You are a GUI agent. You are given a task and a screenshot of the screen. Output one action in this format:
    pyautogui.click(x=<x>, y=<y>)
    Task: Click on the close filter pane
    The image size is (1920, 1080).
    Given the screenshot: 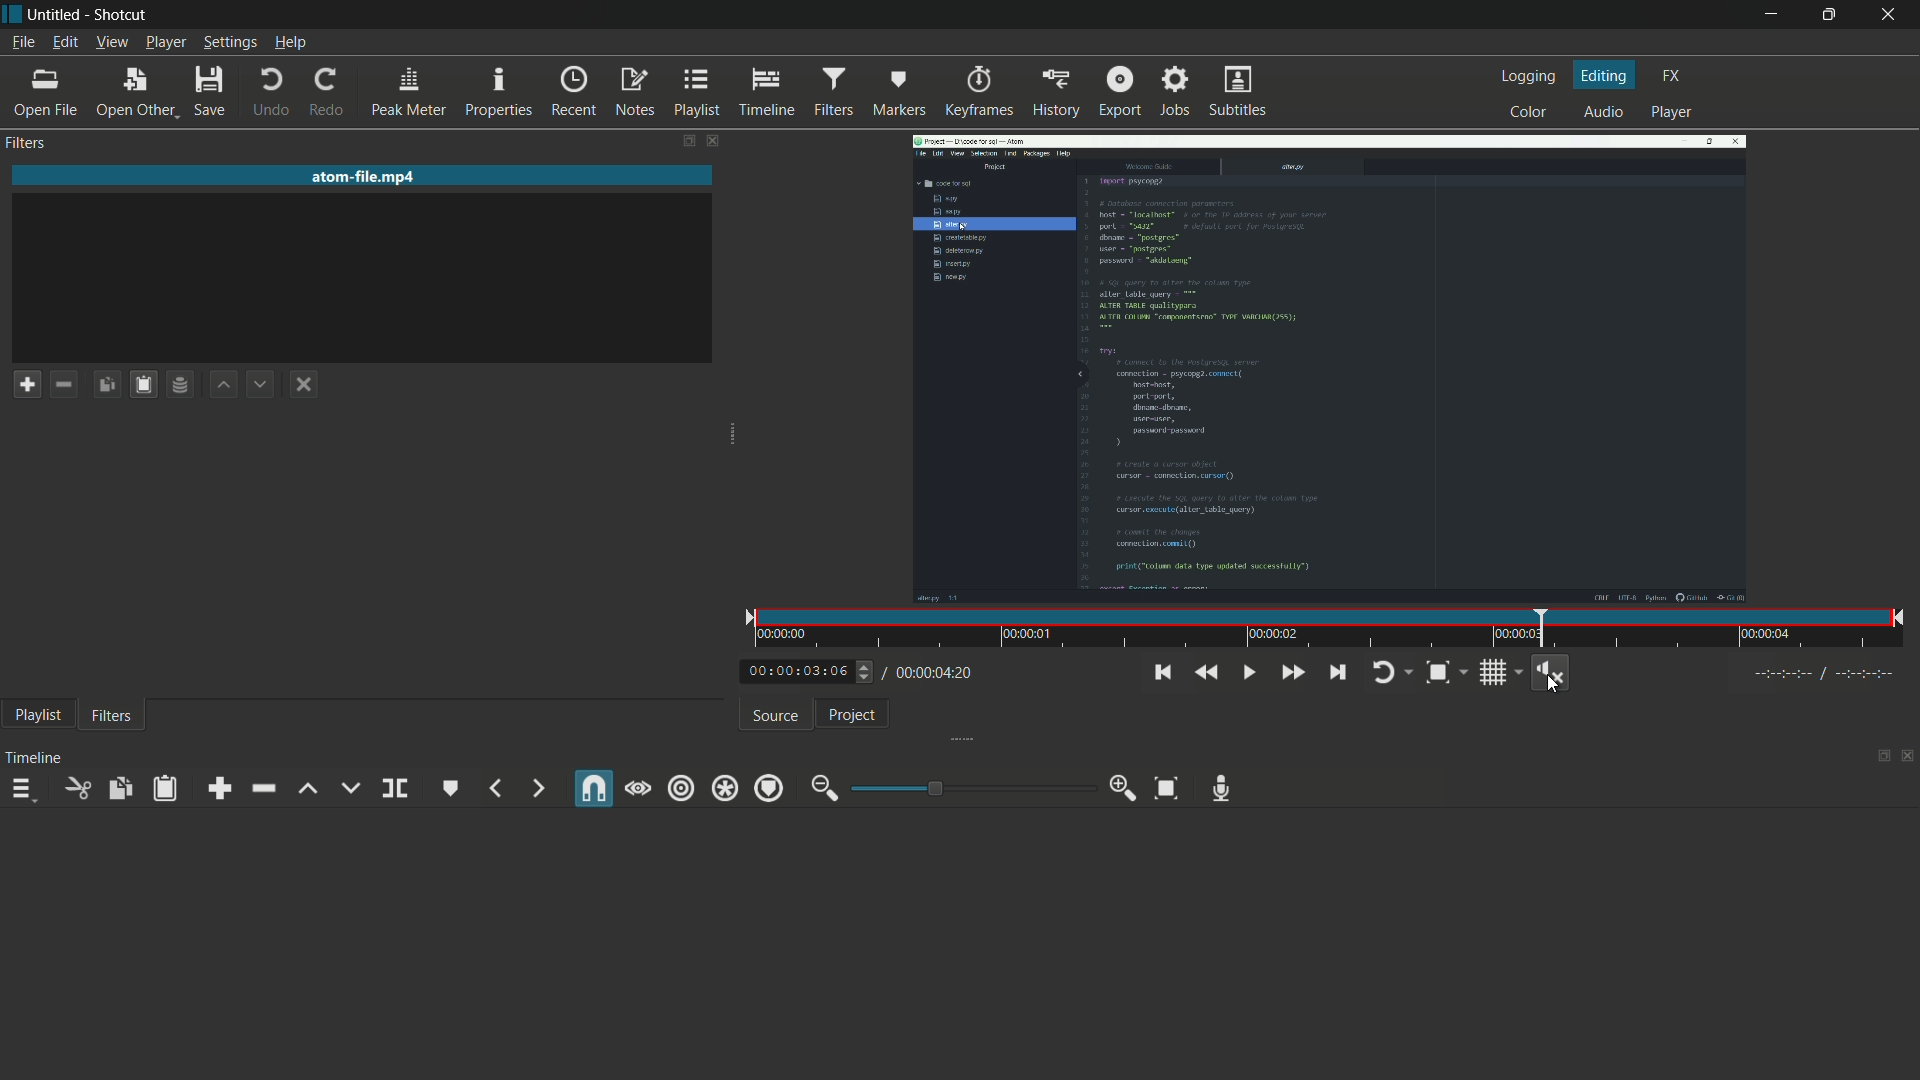 What is the action you would take?
    pyautogui.click(x=712, y=143)
    